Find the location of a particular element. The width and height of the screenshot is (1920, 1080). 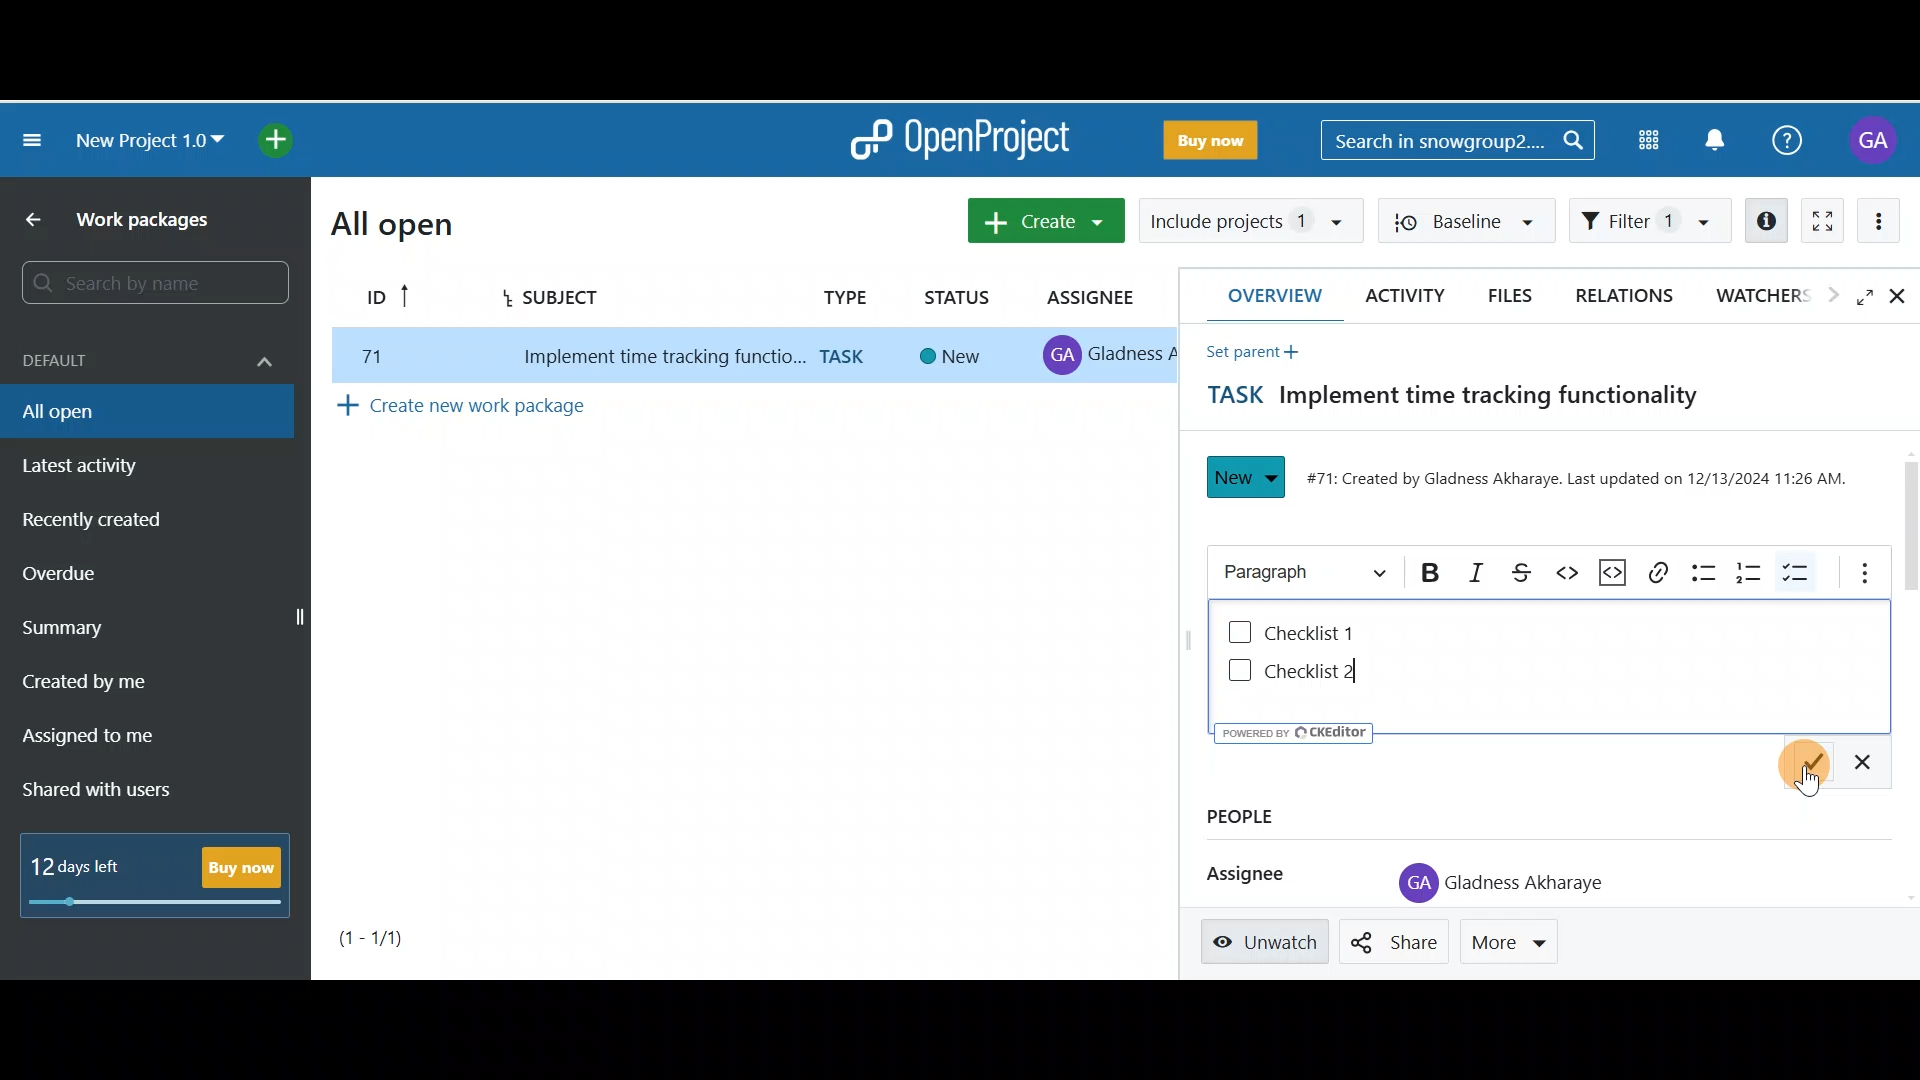

Italic is located at coordinates (1475, 571).